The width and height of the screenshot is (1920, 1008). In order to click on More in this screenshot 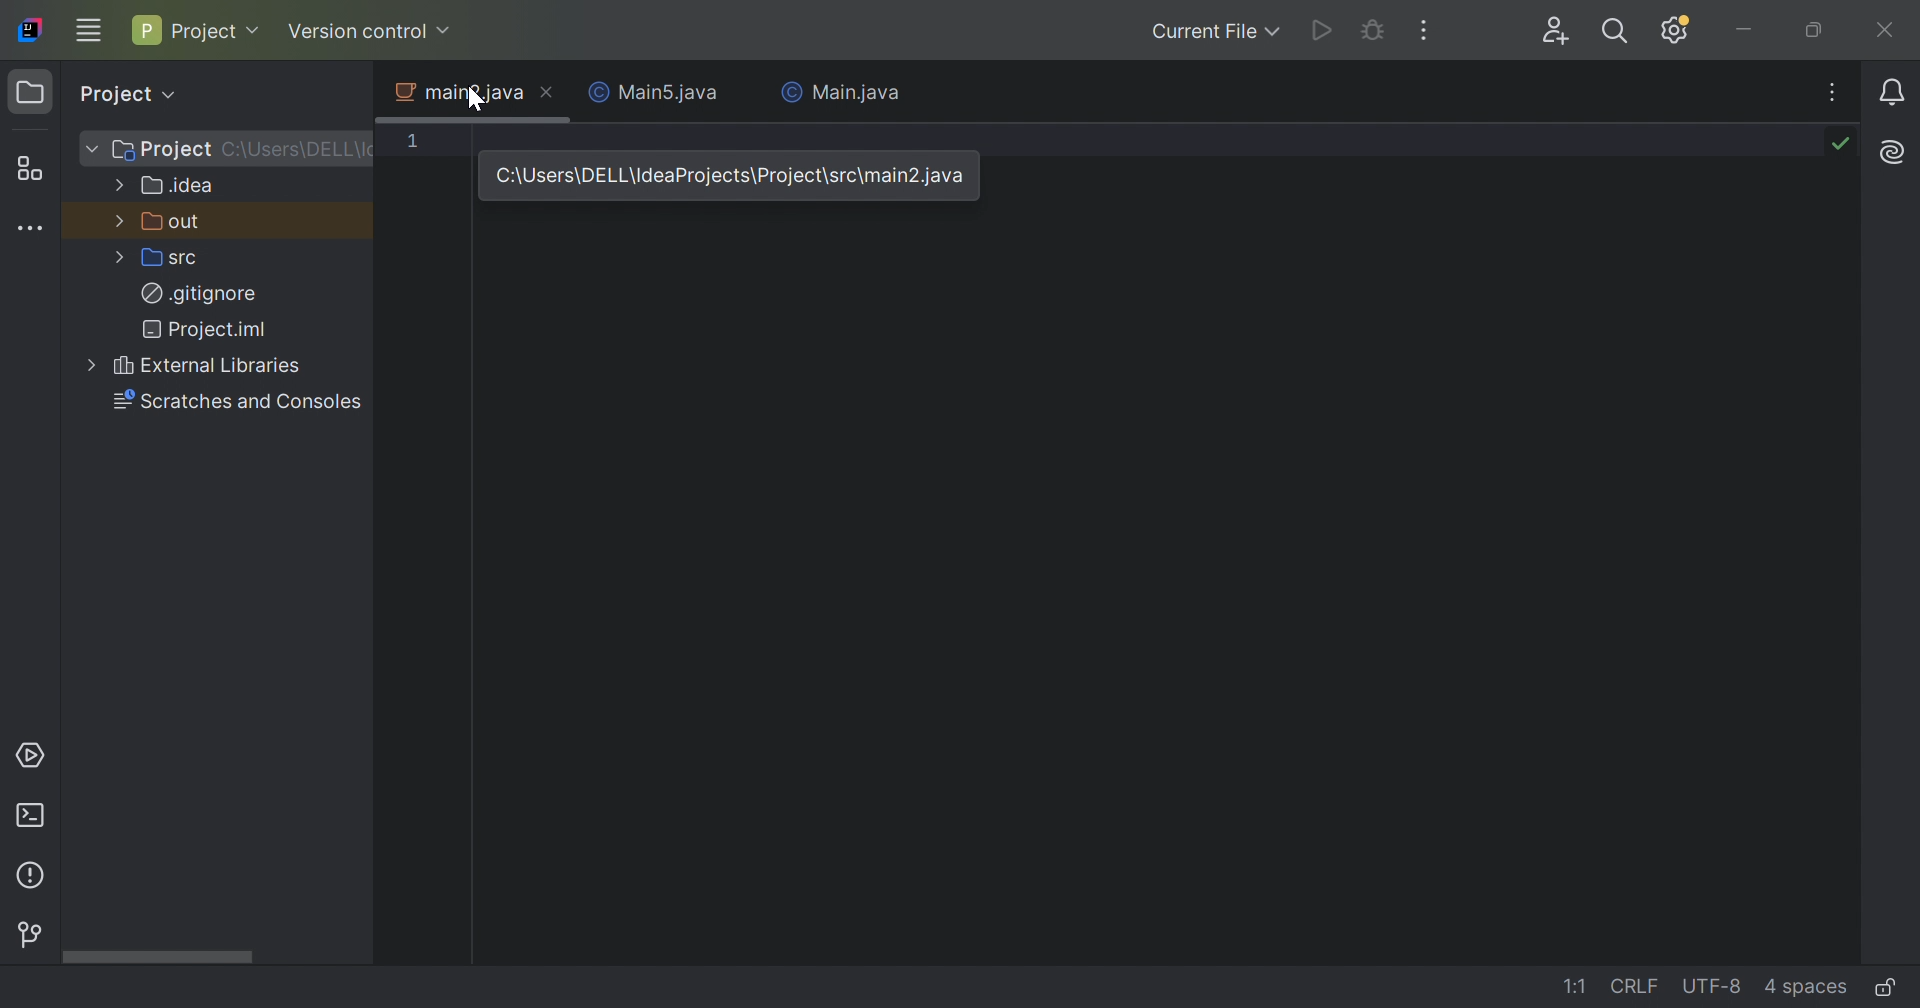, I will do `click(121, 184)`.